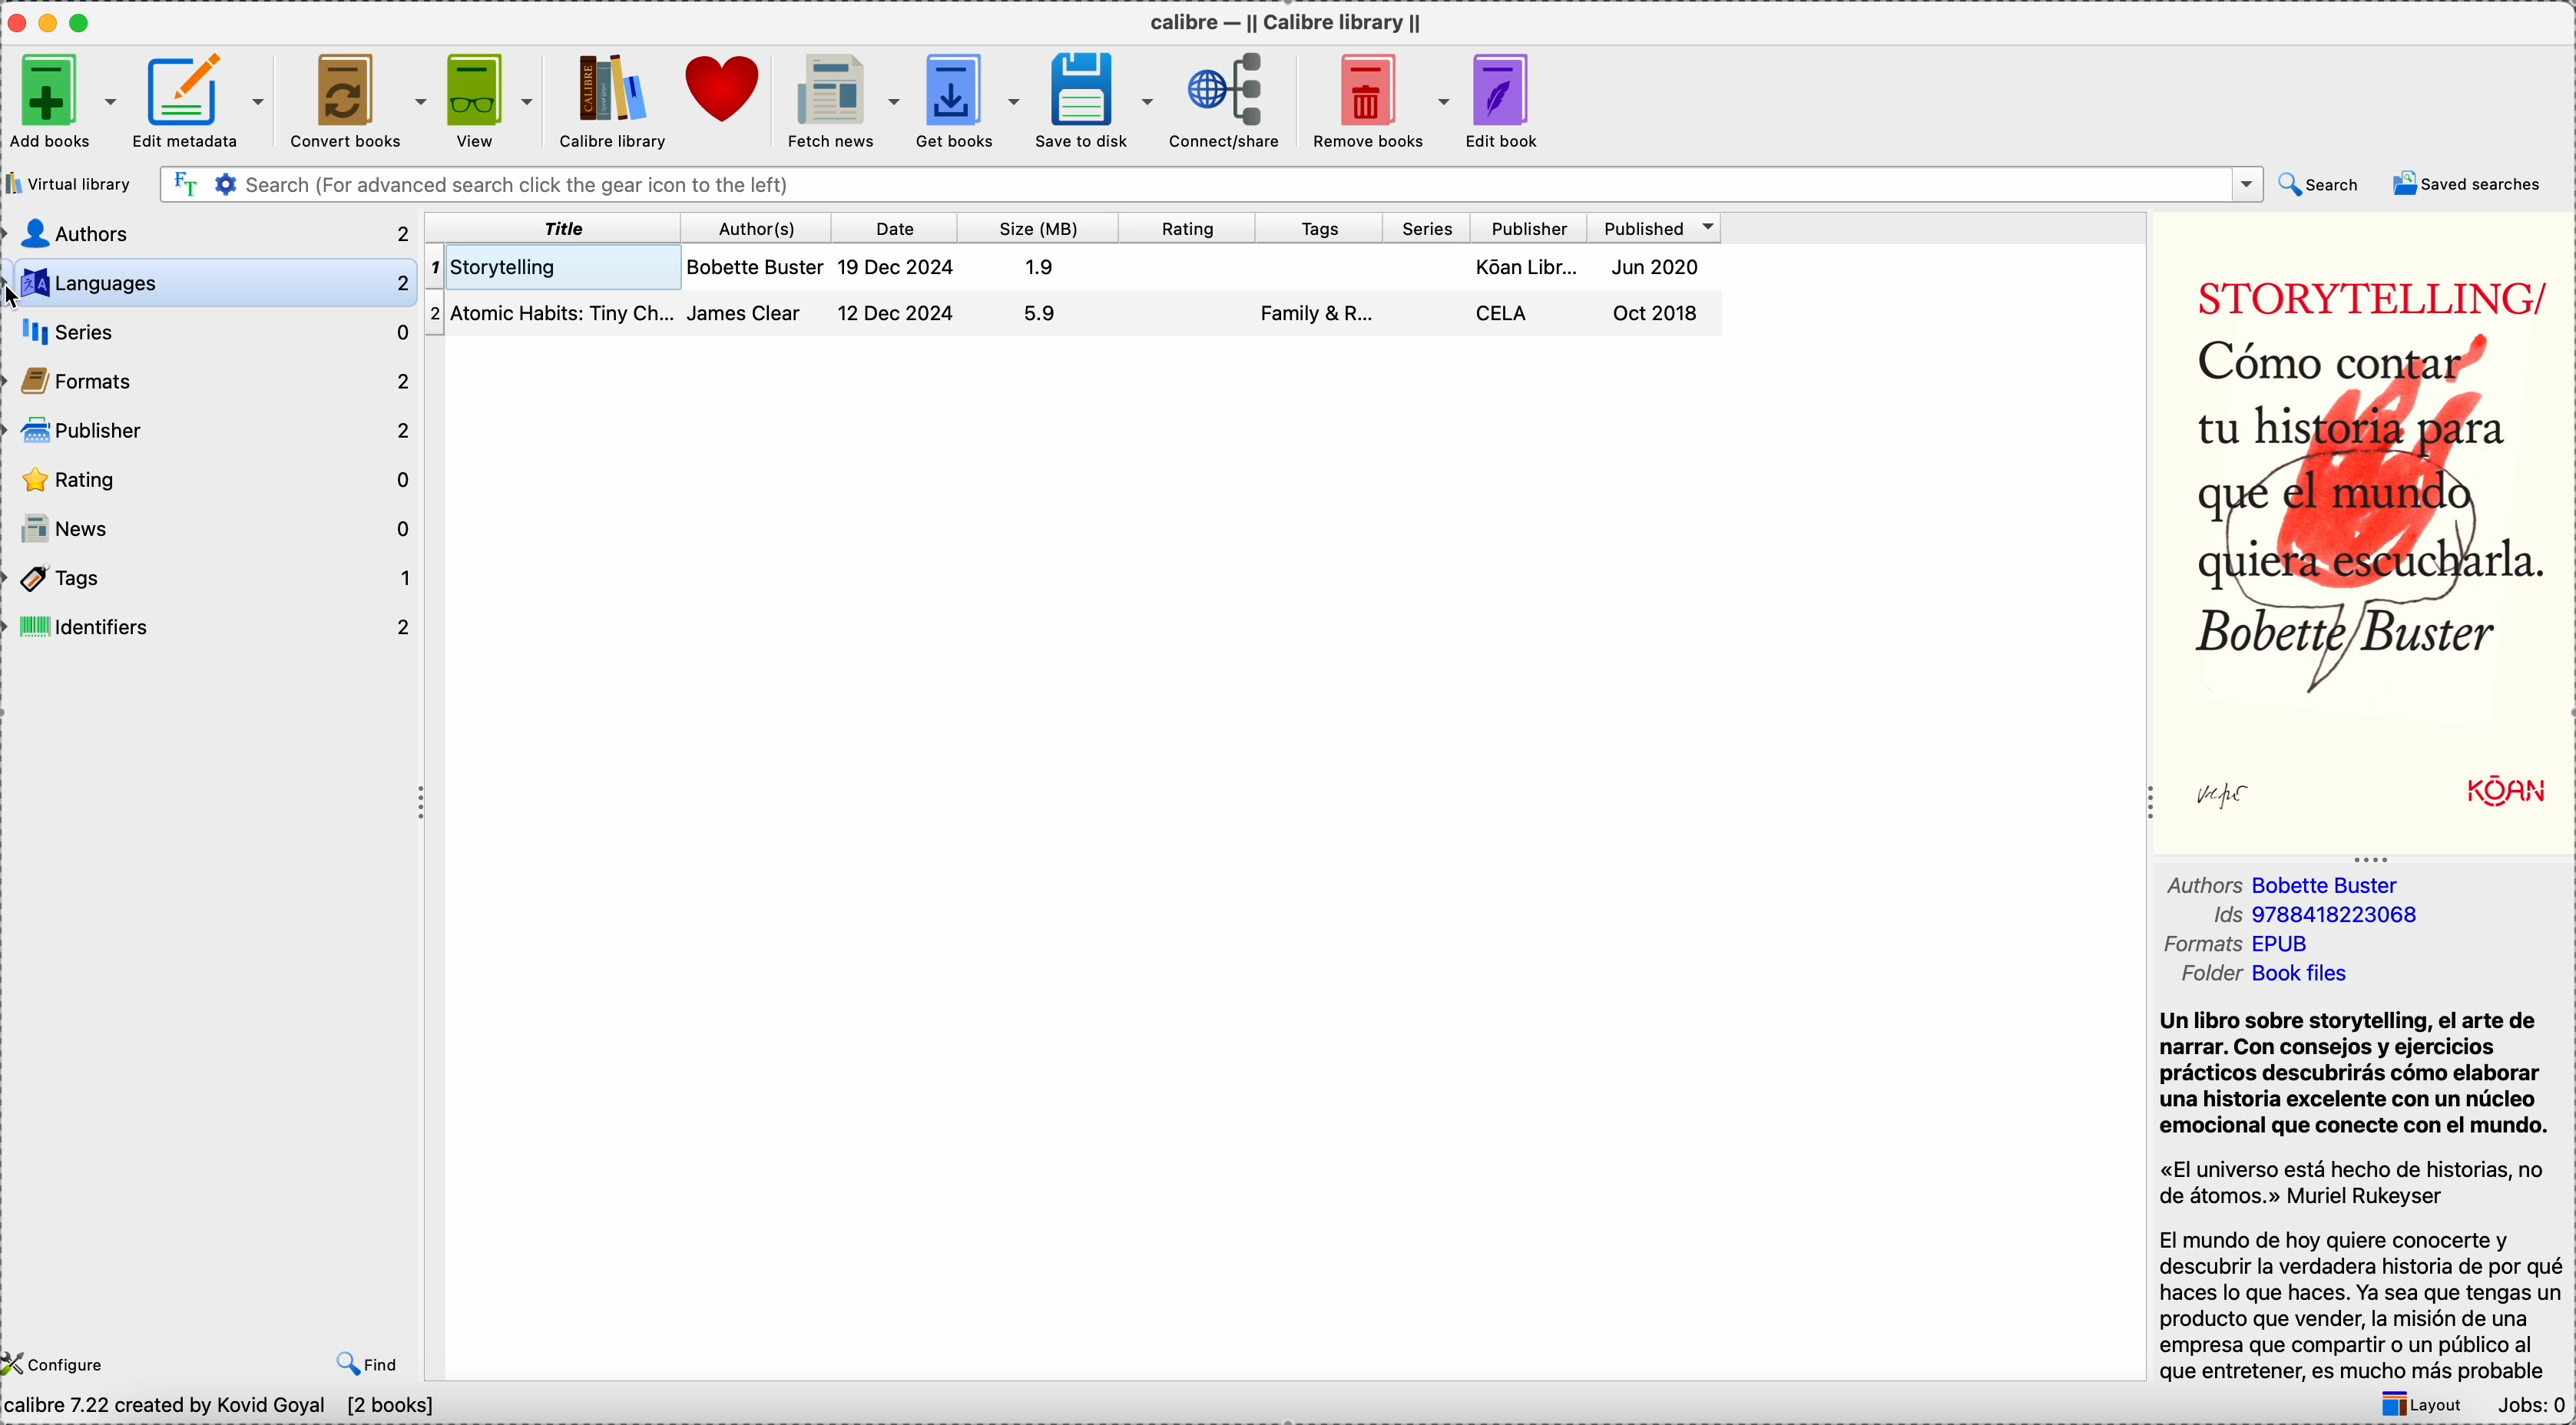  What do you see at coordinates (1074, 313) in the screenshot?
I see `Atomic Habits: Tiny Changes...` at bounding box center [1074, 313].